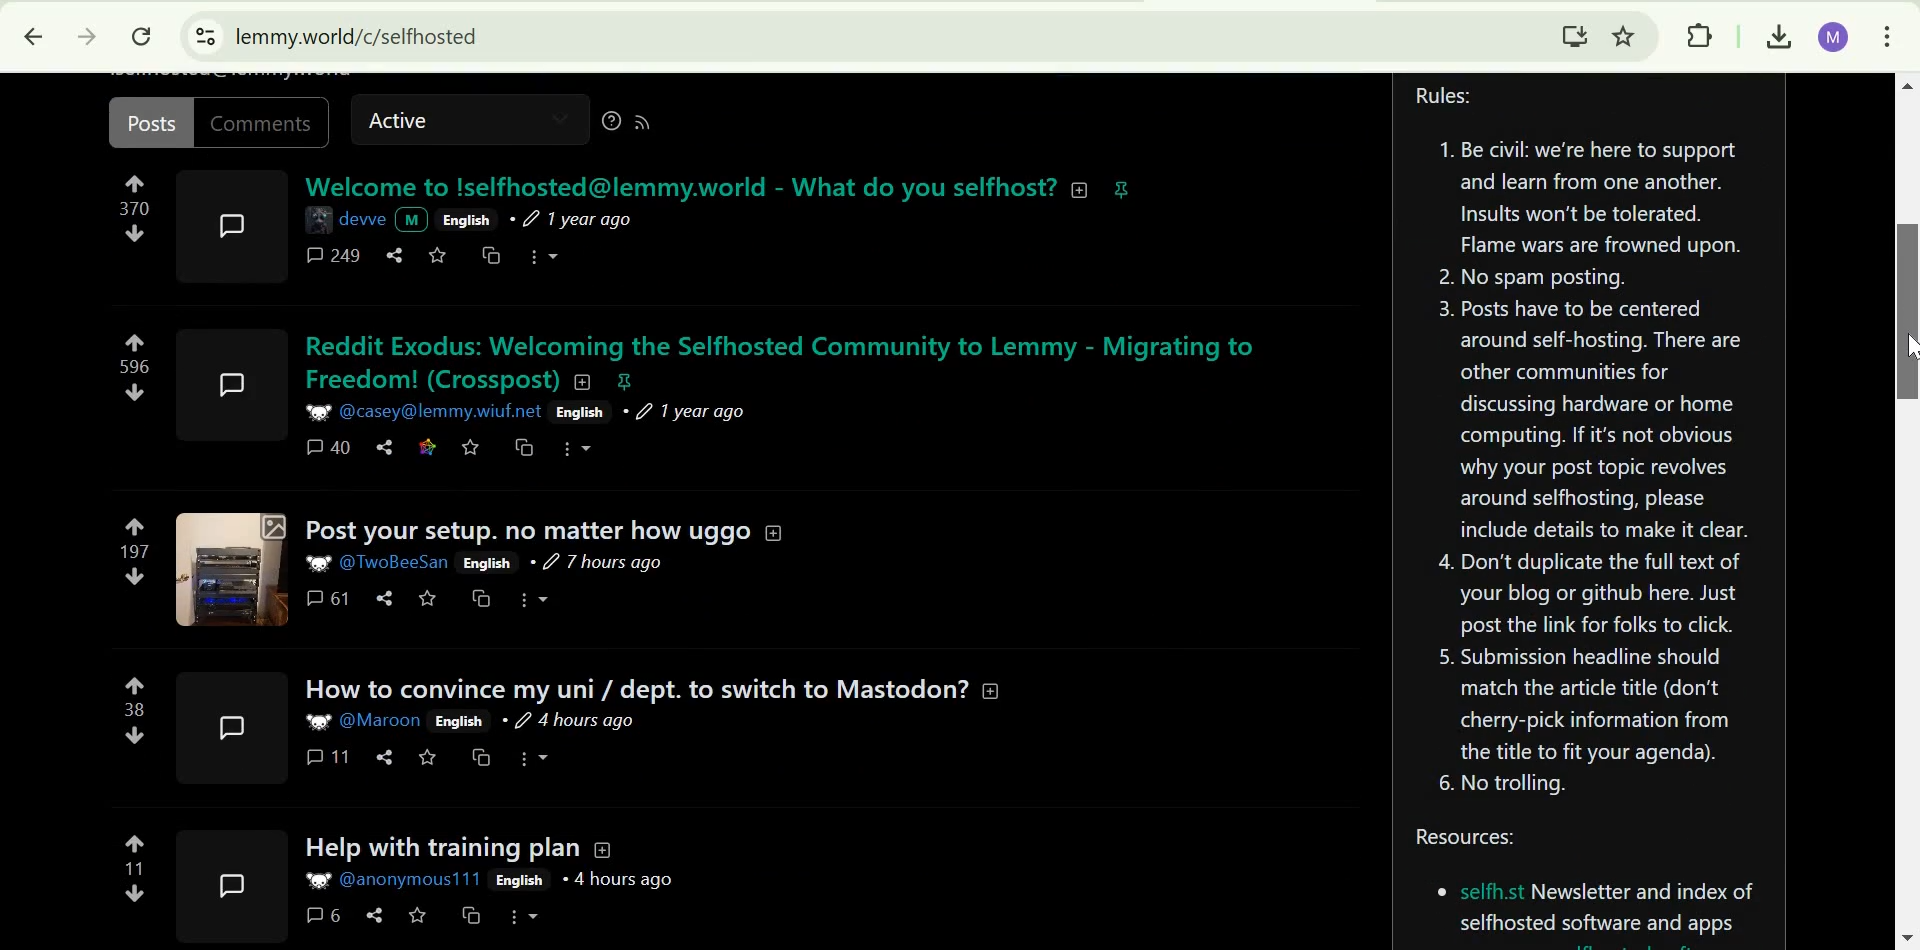 The width and height of the screenshot is (1920, 950). I want to click on save, so click(437, 257).